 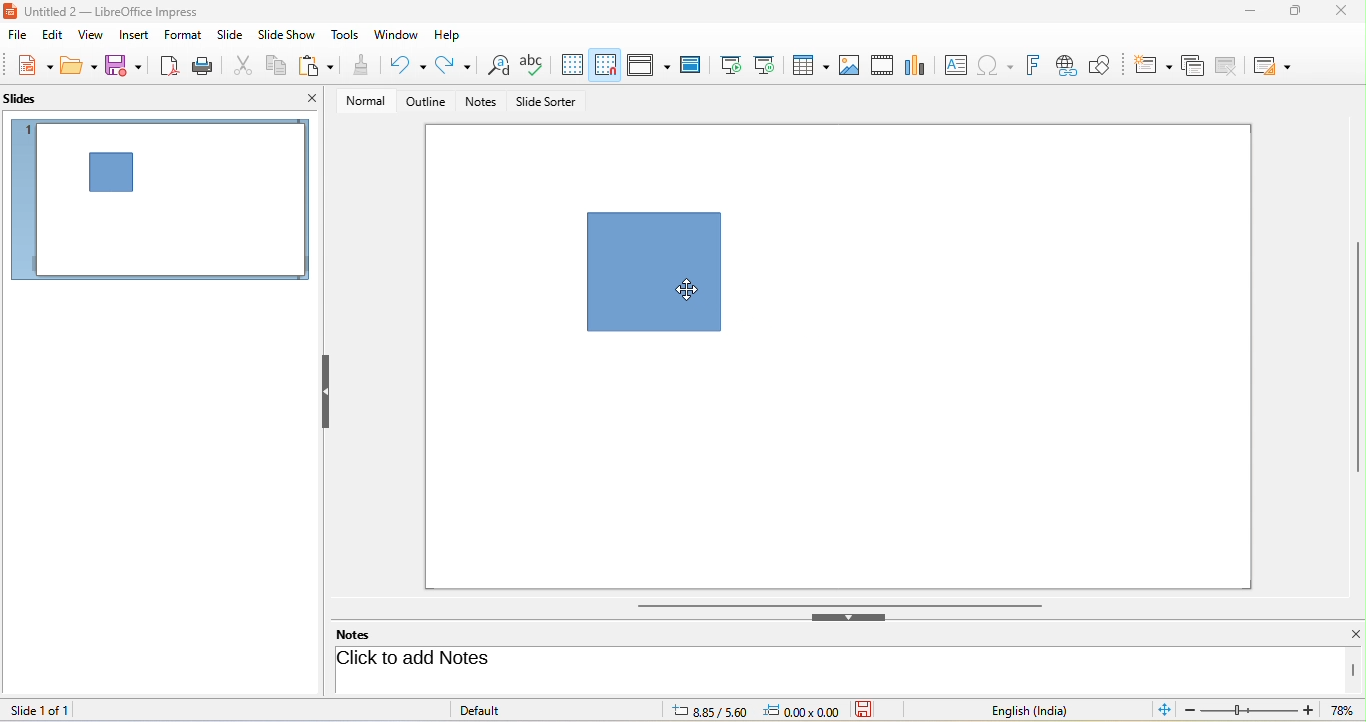 I want to click on untitled 2-libre office impress, so click(x=123, y=10).